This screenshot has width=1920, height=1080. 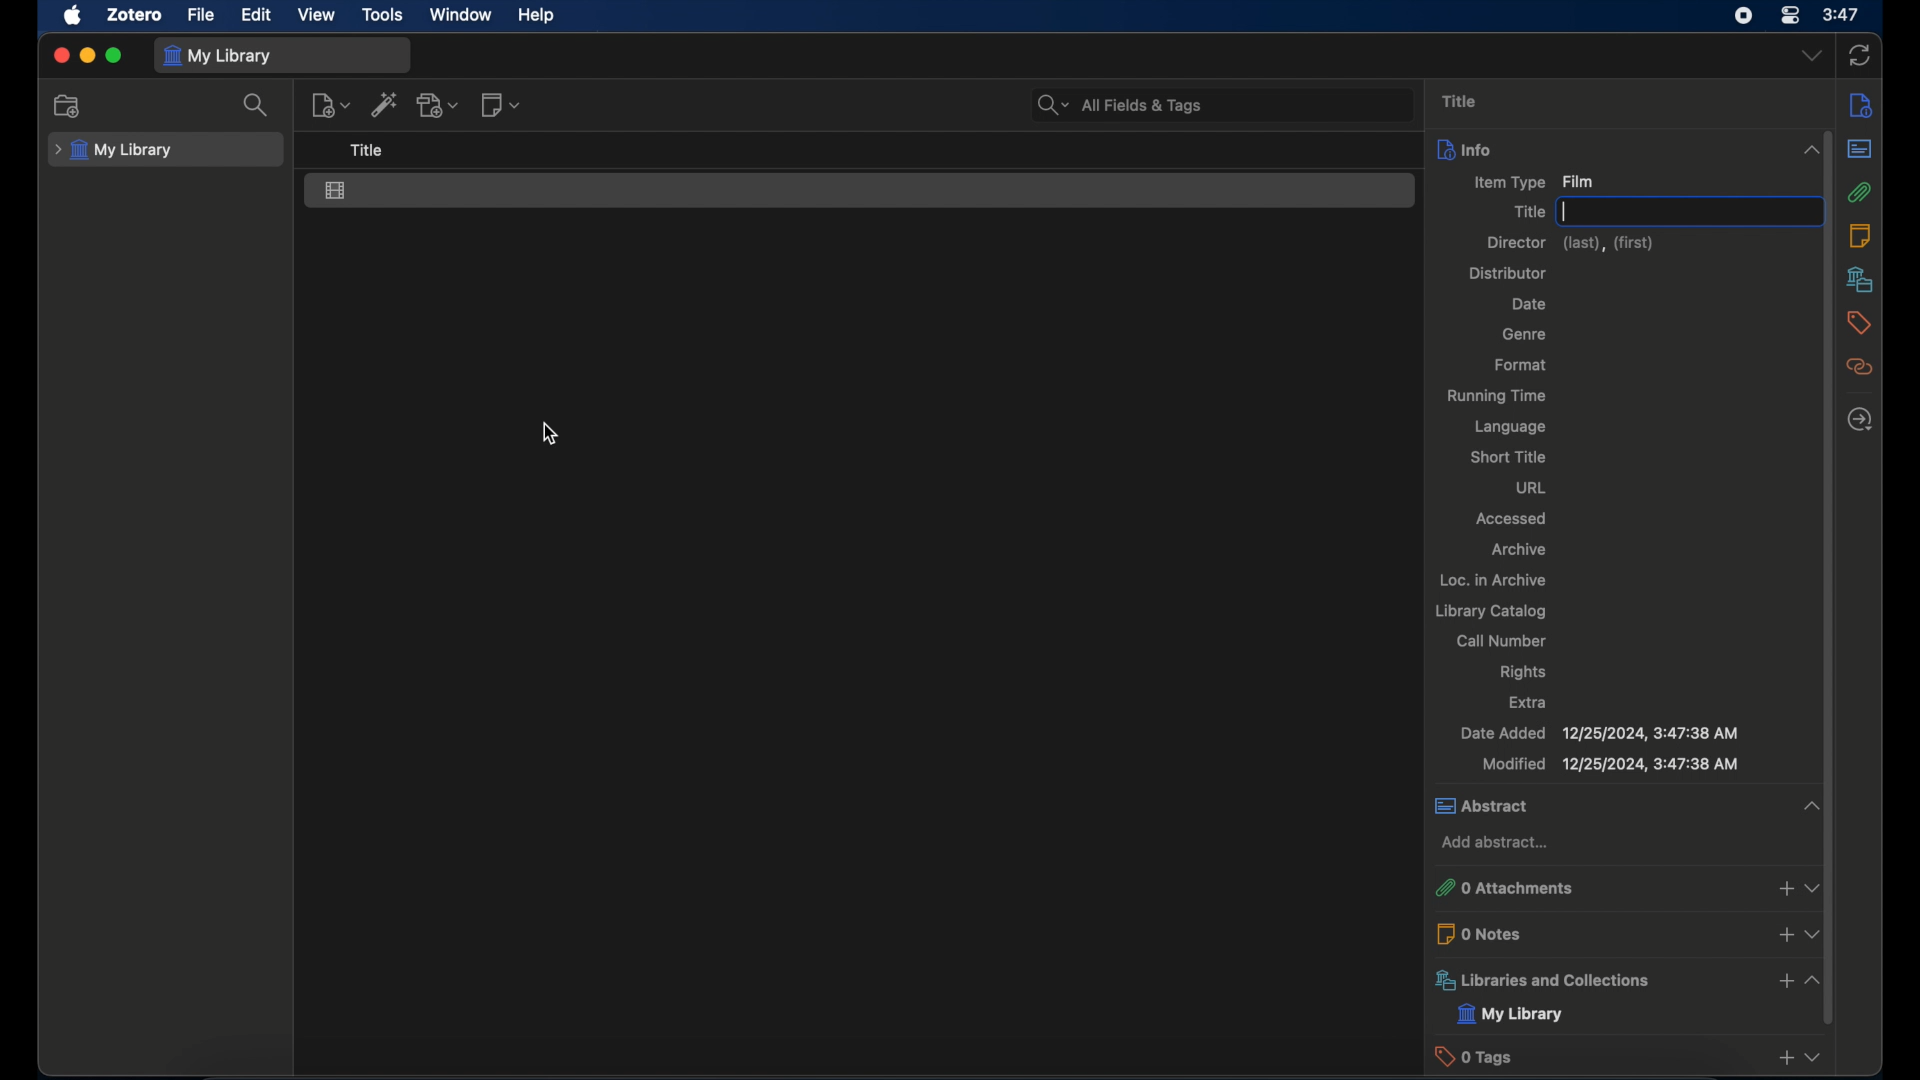 What do you see at coordinates (1511, 428) in the screenshot?
I see `language` at bounding box center [1511, 428].